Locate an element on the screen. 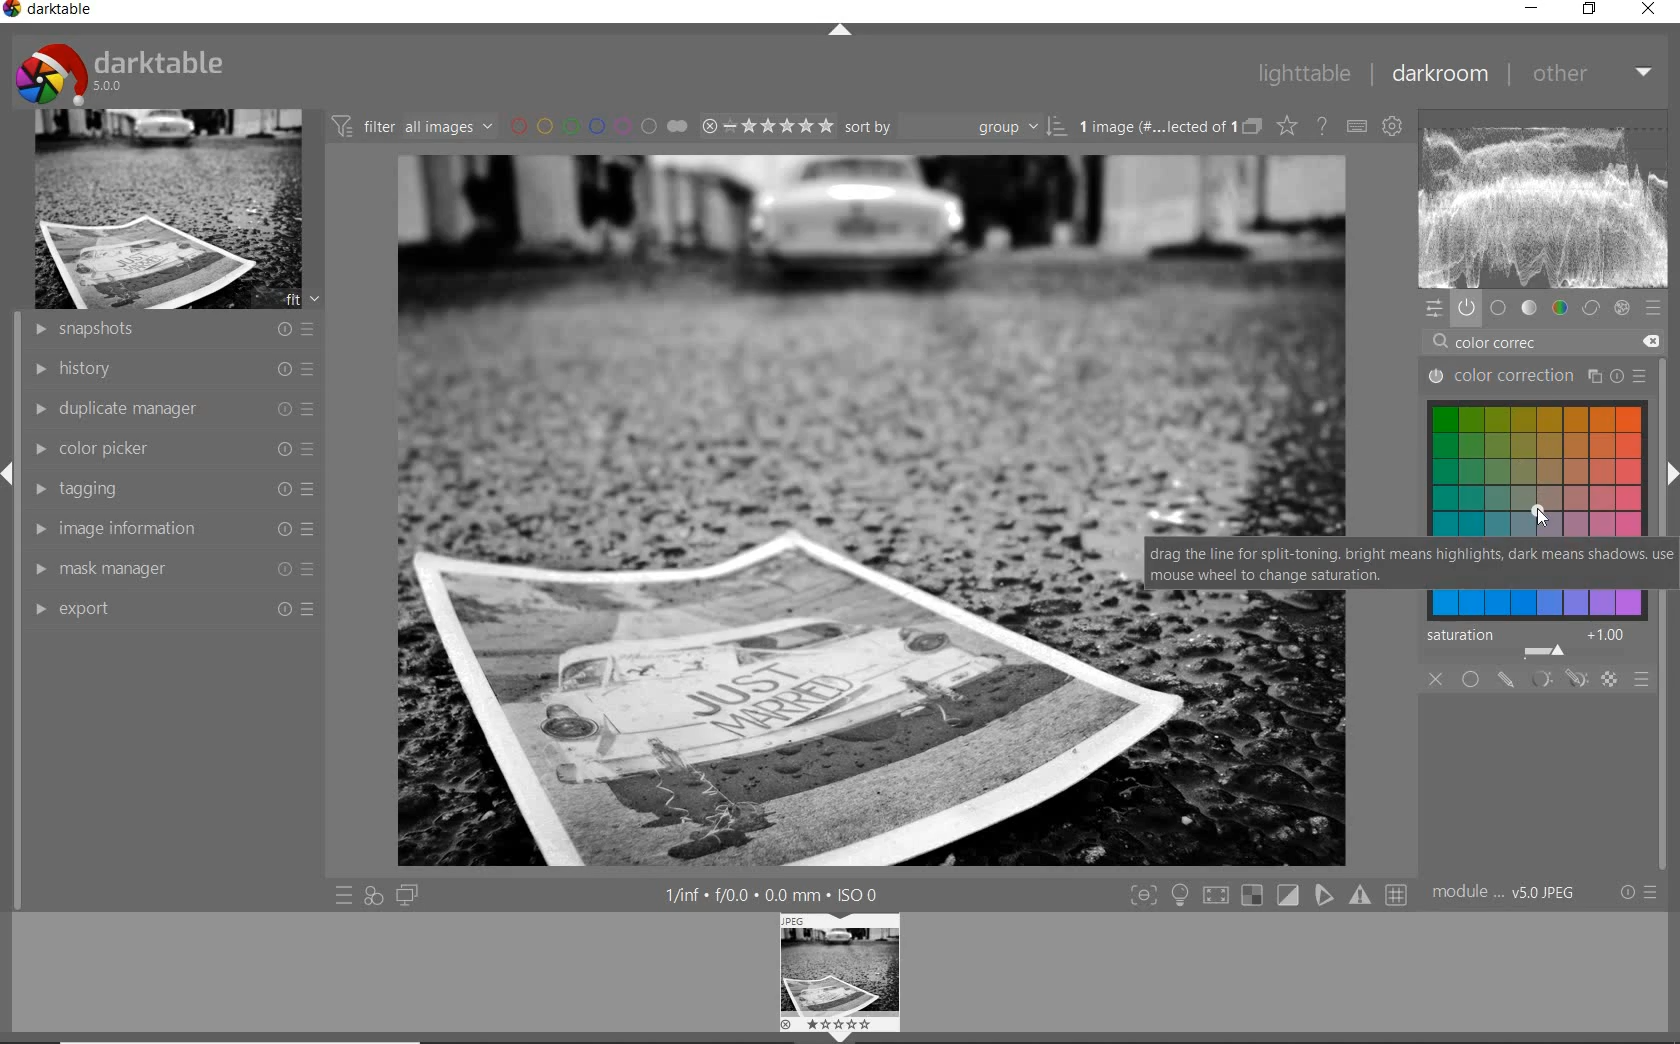 Image resolution: width=1680 pixels, height=1044 pixels. show global preference is located at coordinates (1390, 127).